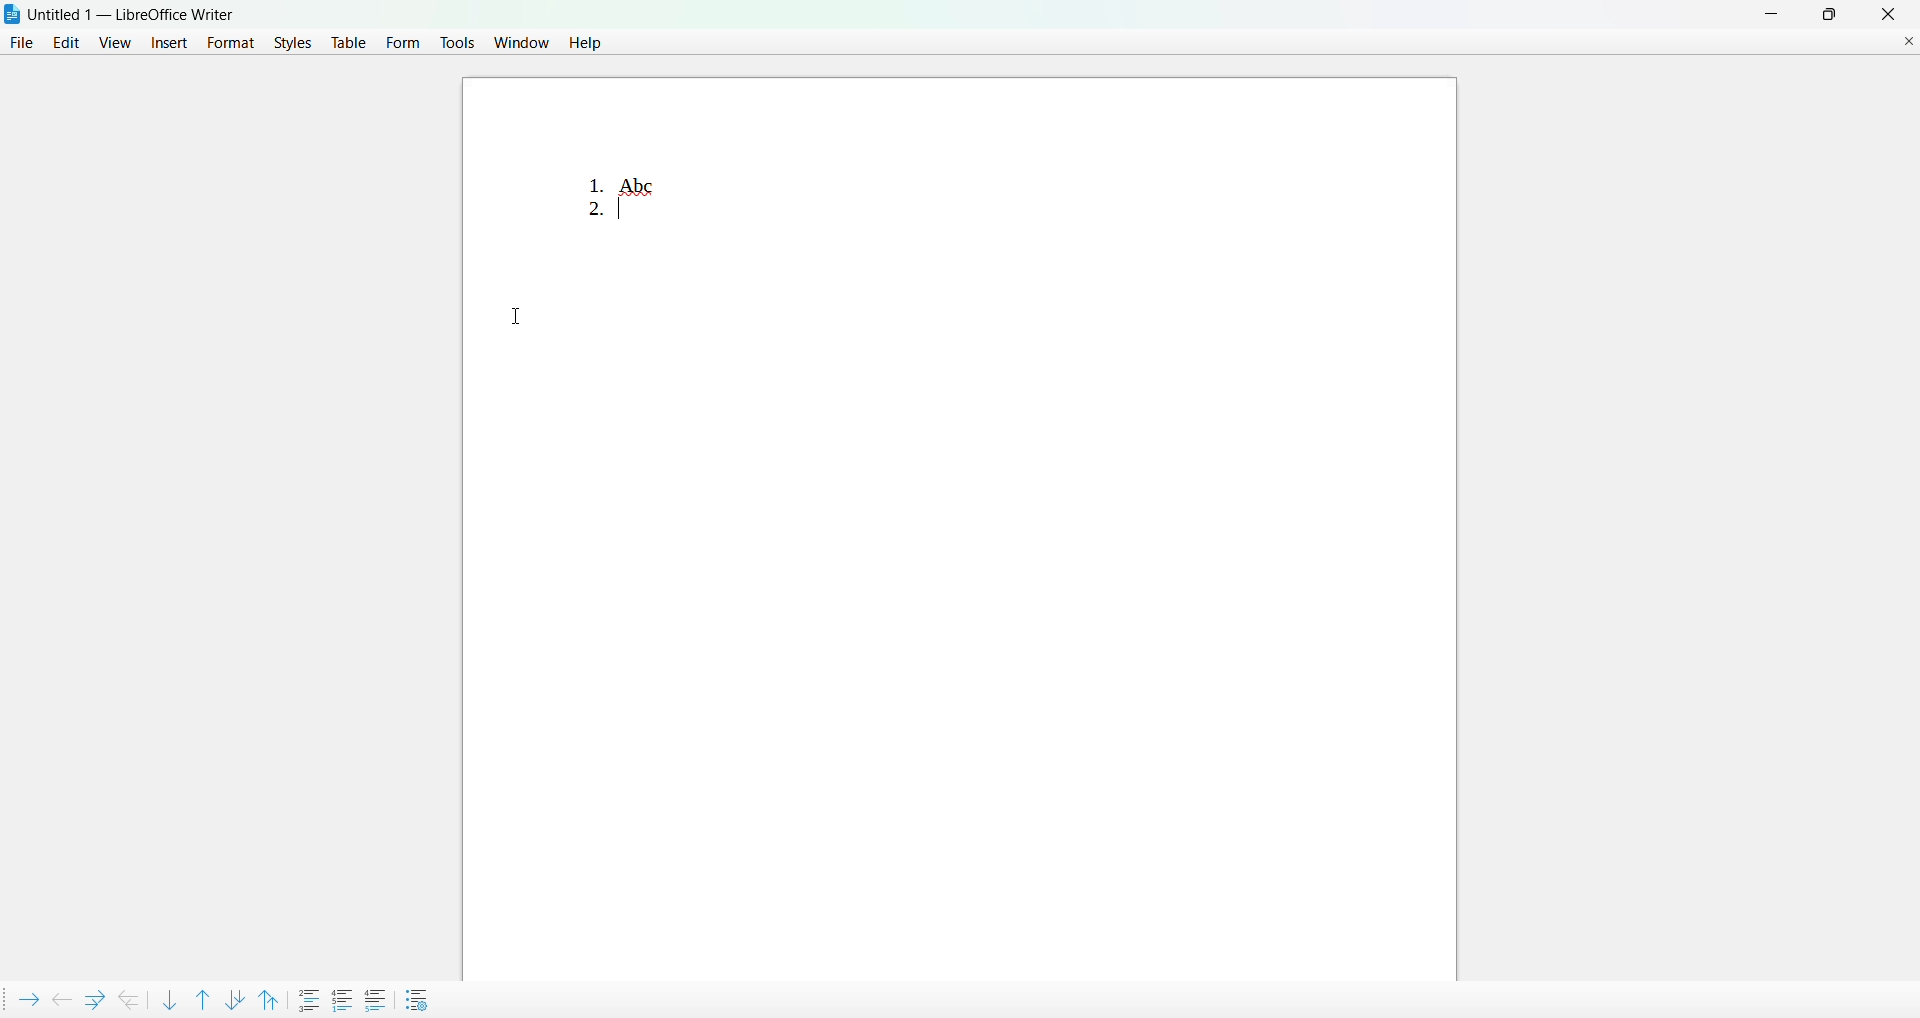 The image size is (1920, 1018). What do you see at coordinates (532, 314) in the screenshot?
I see `cursor` at bounding box center [532, 314].